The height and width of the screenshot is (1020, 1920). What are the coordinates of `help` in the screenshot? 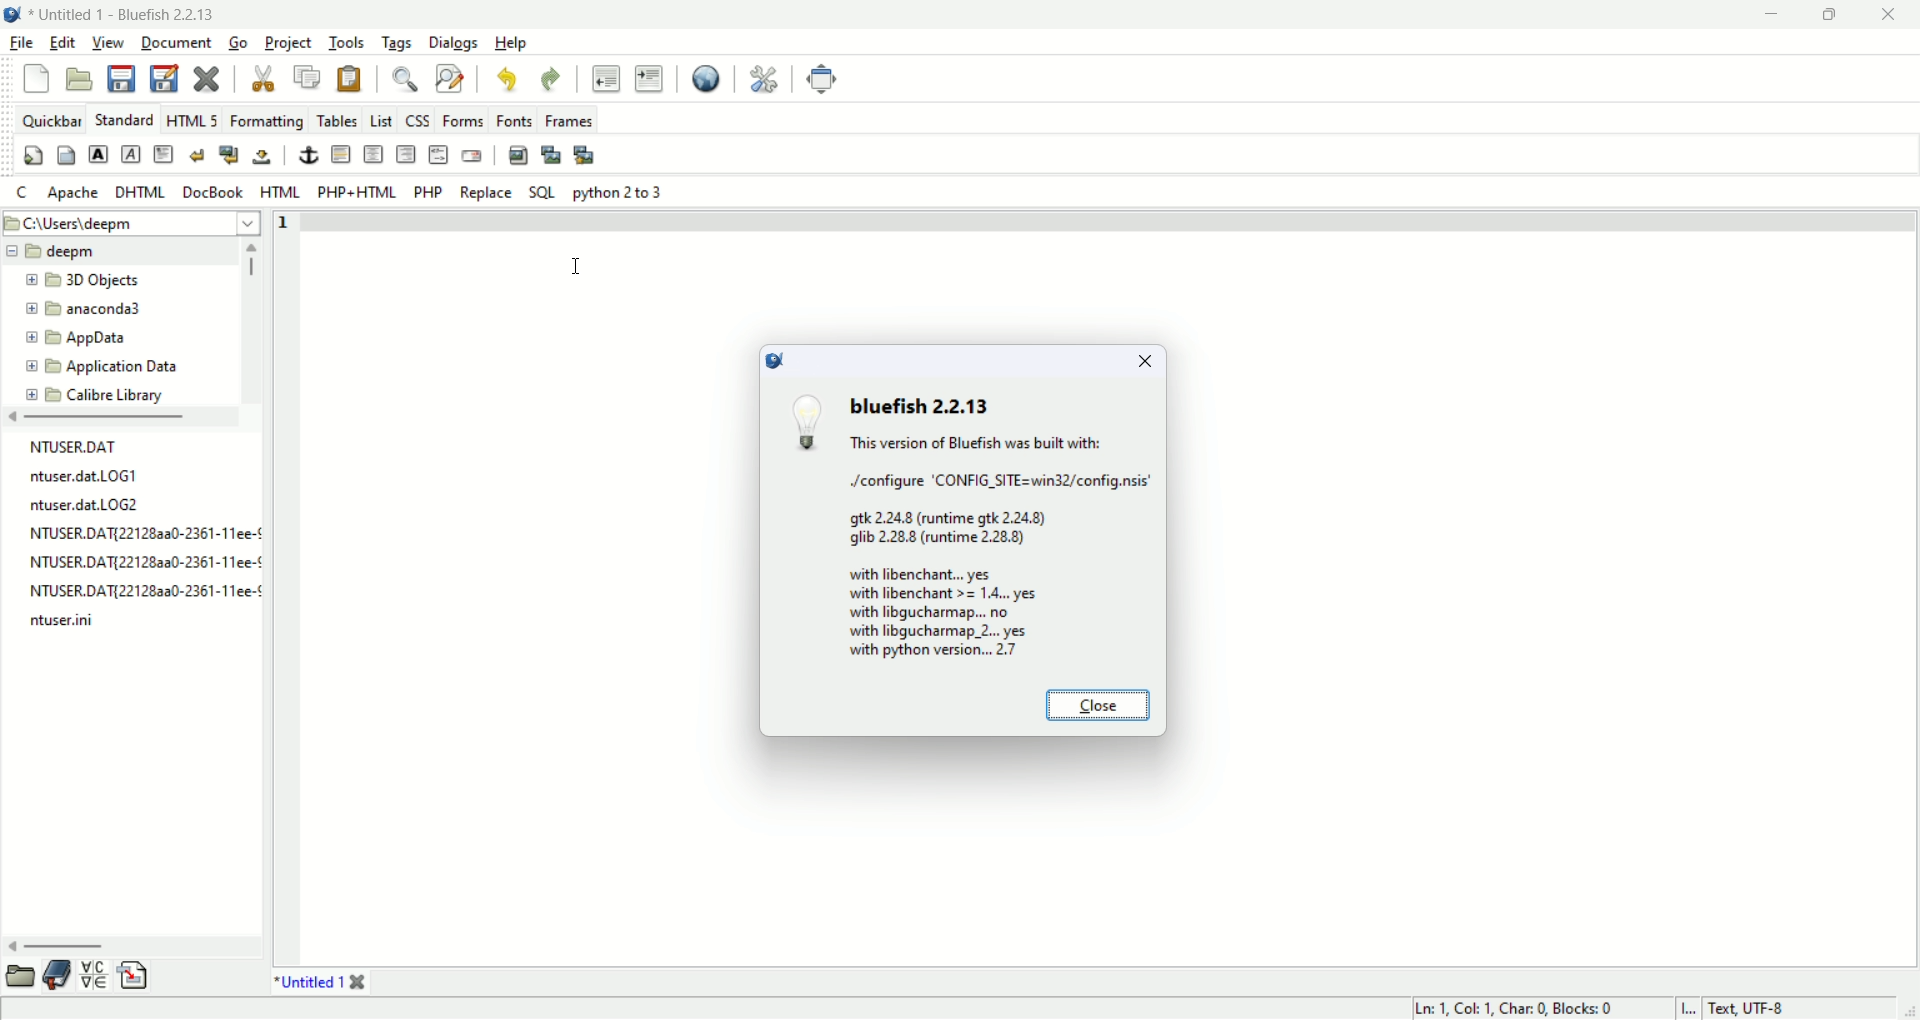 It's located at (514, 41).